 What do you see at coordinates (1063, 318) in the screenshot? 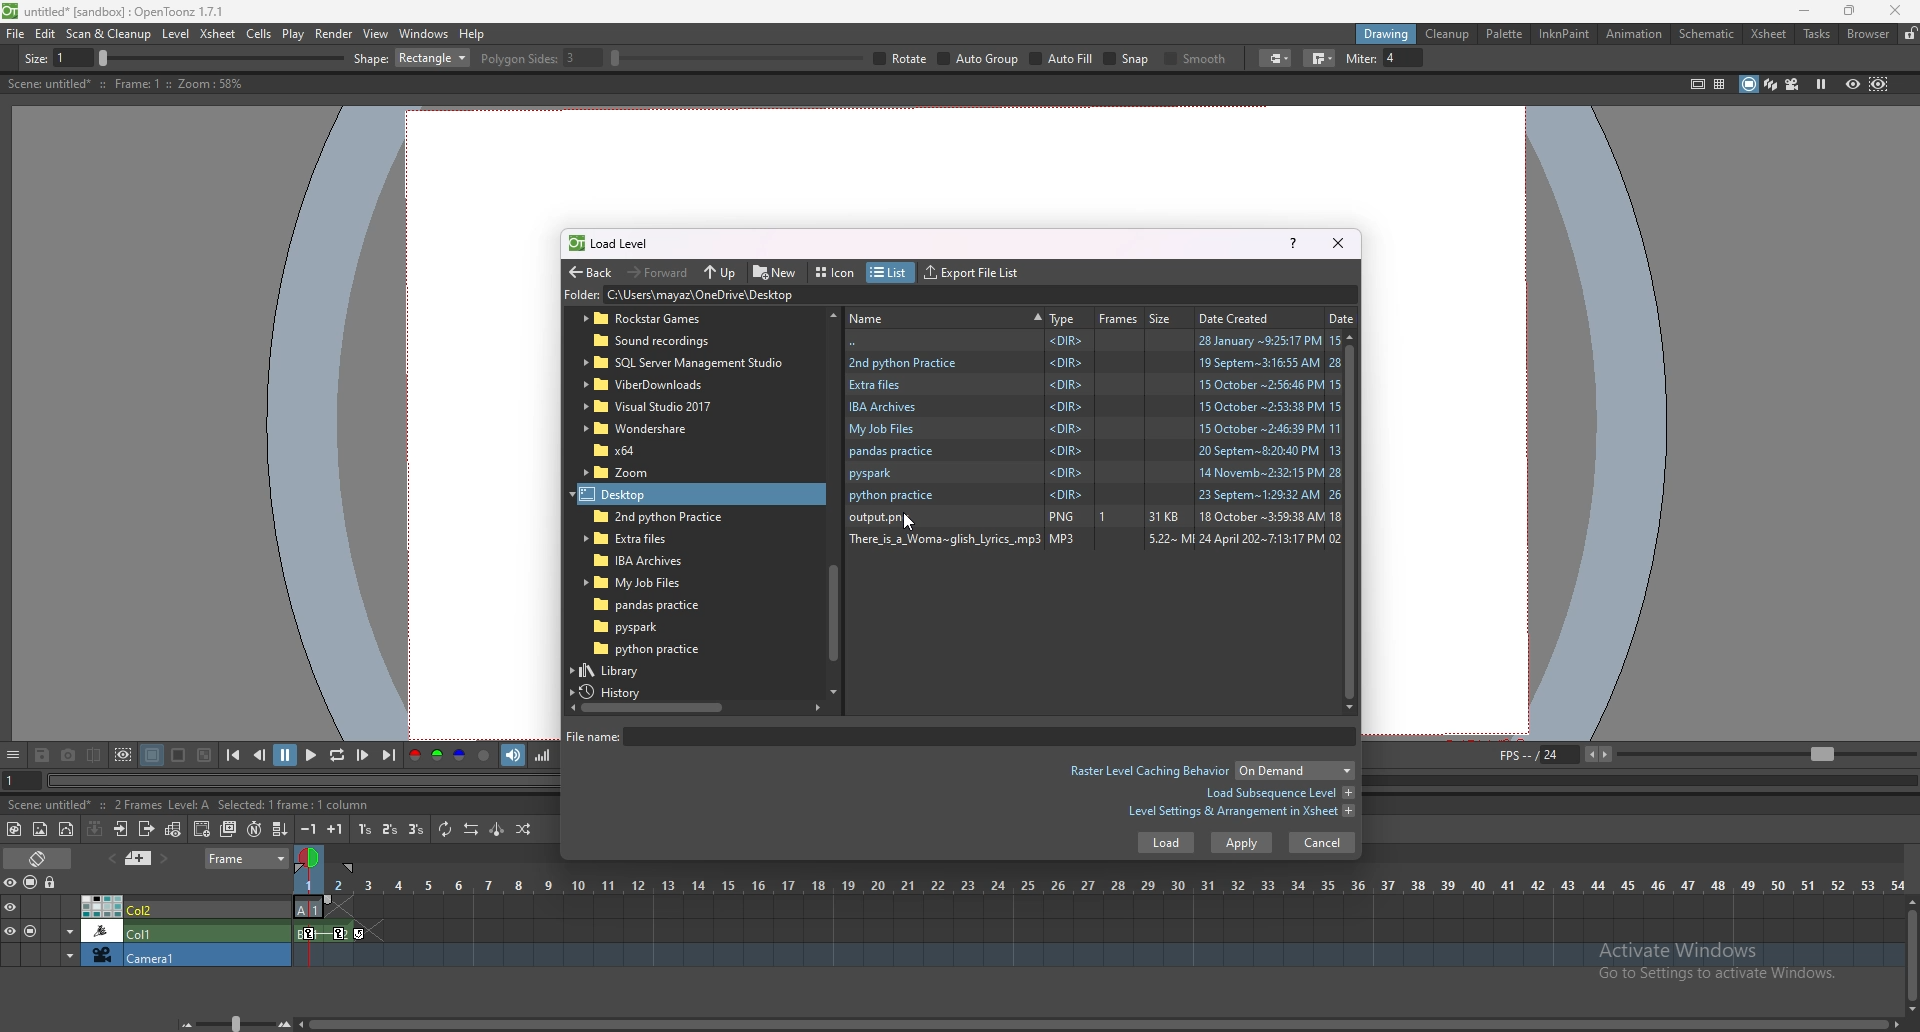
I see `type` at bounding box center [1063, 318].